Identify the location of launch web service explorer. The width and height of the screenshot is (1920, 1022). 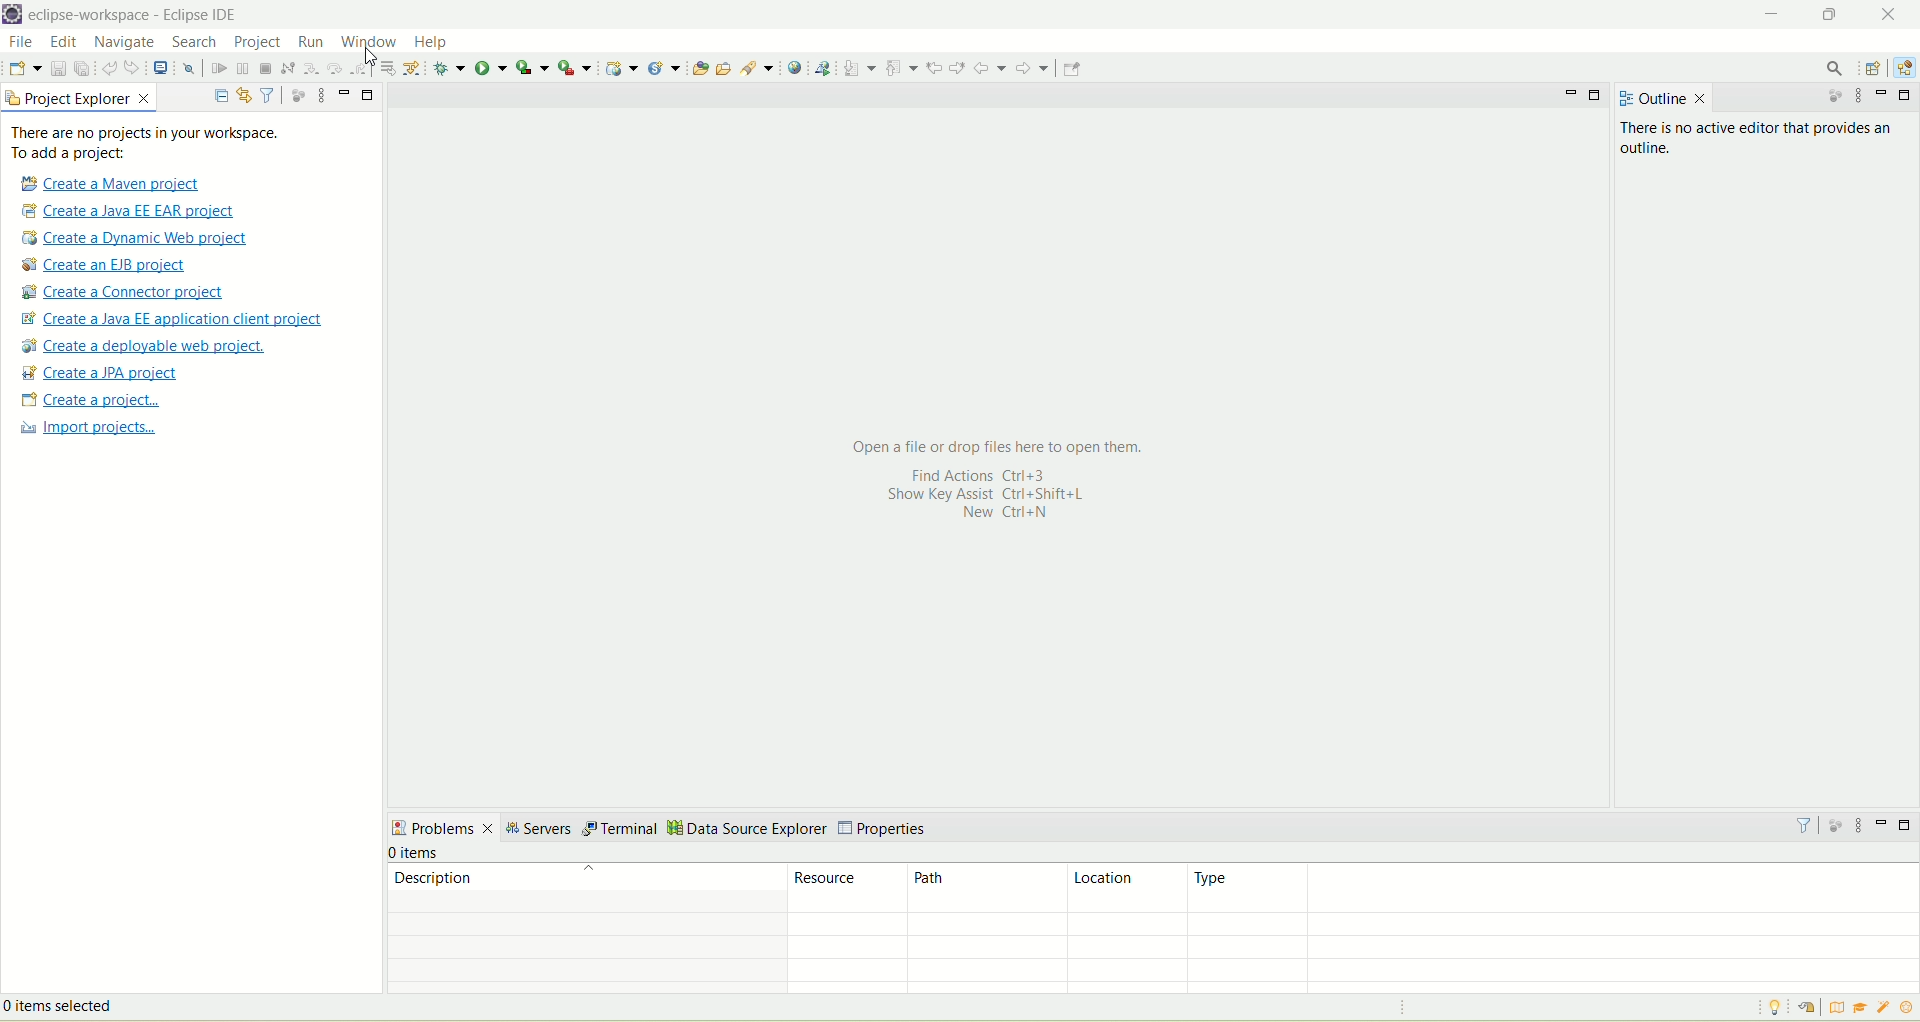
(822, 68).